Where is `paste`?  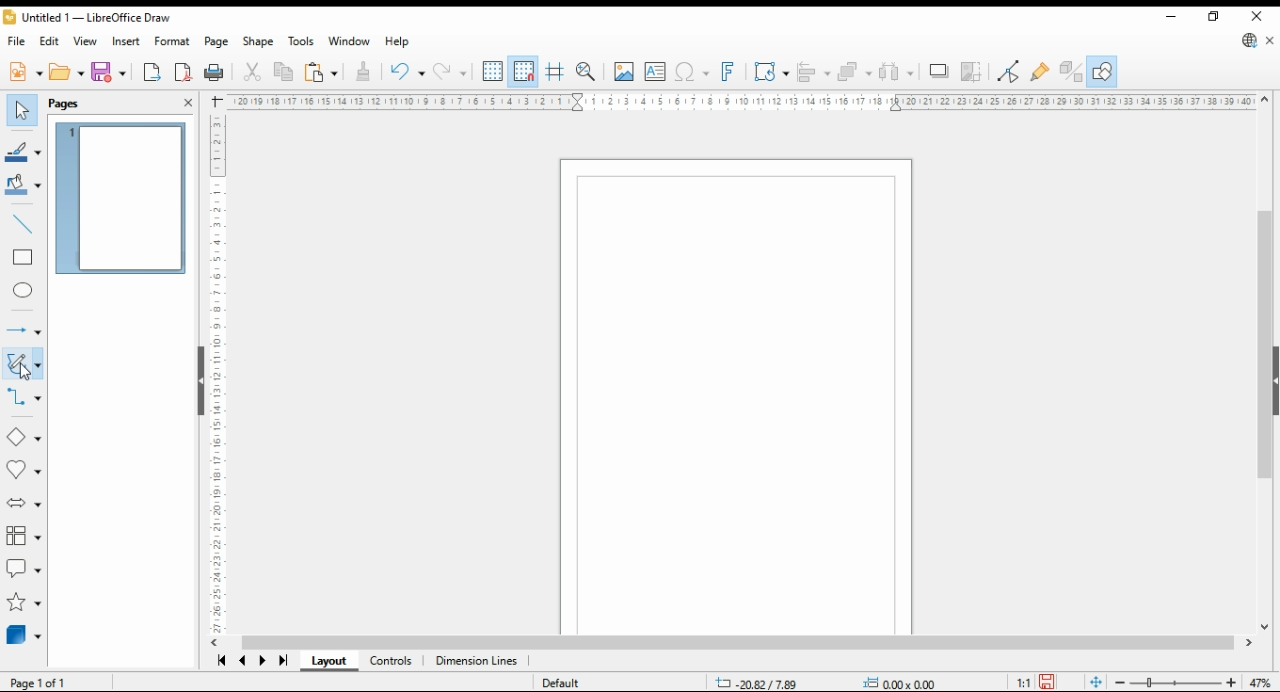 paste is located at coordinates (323, 71).